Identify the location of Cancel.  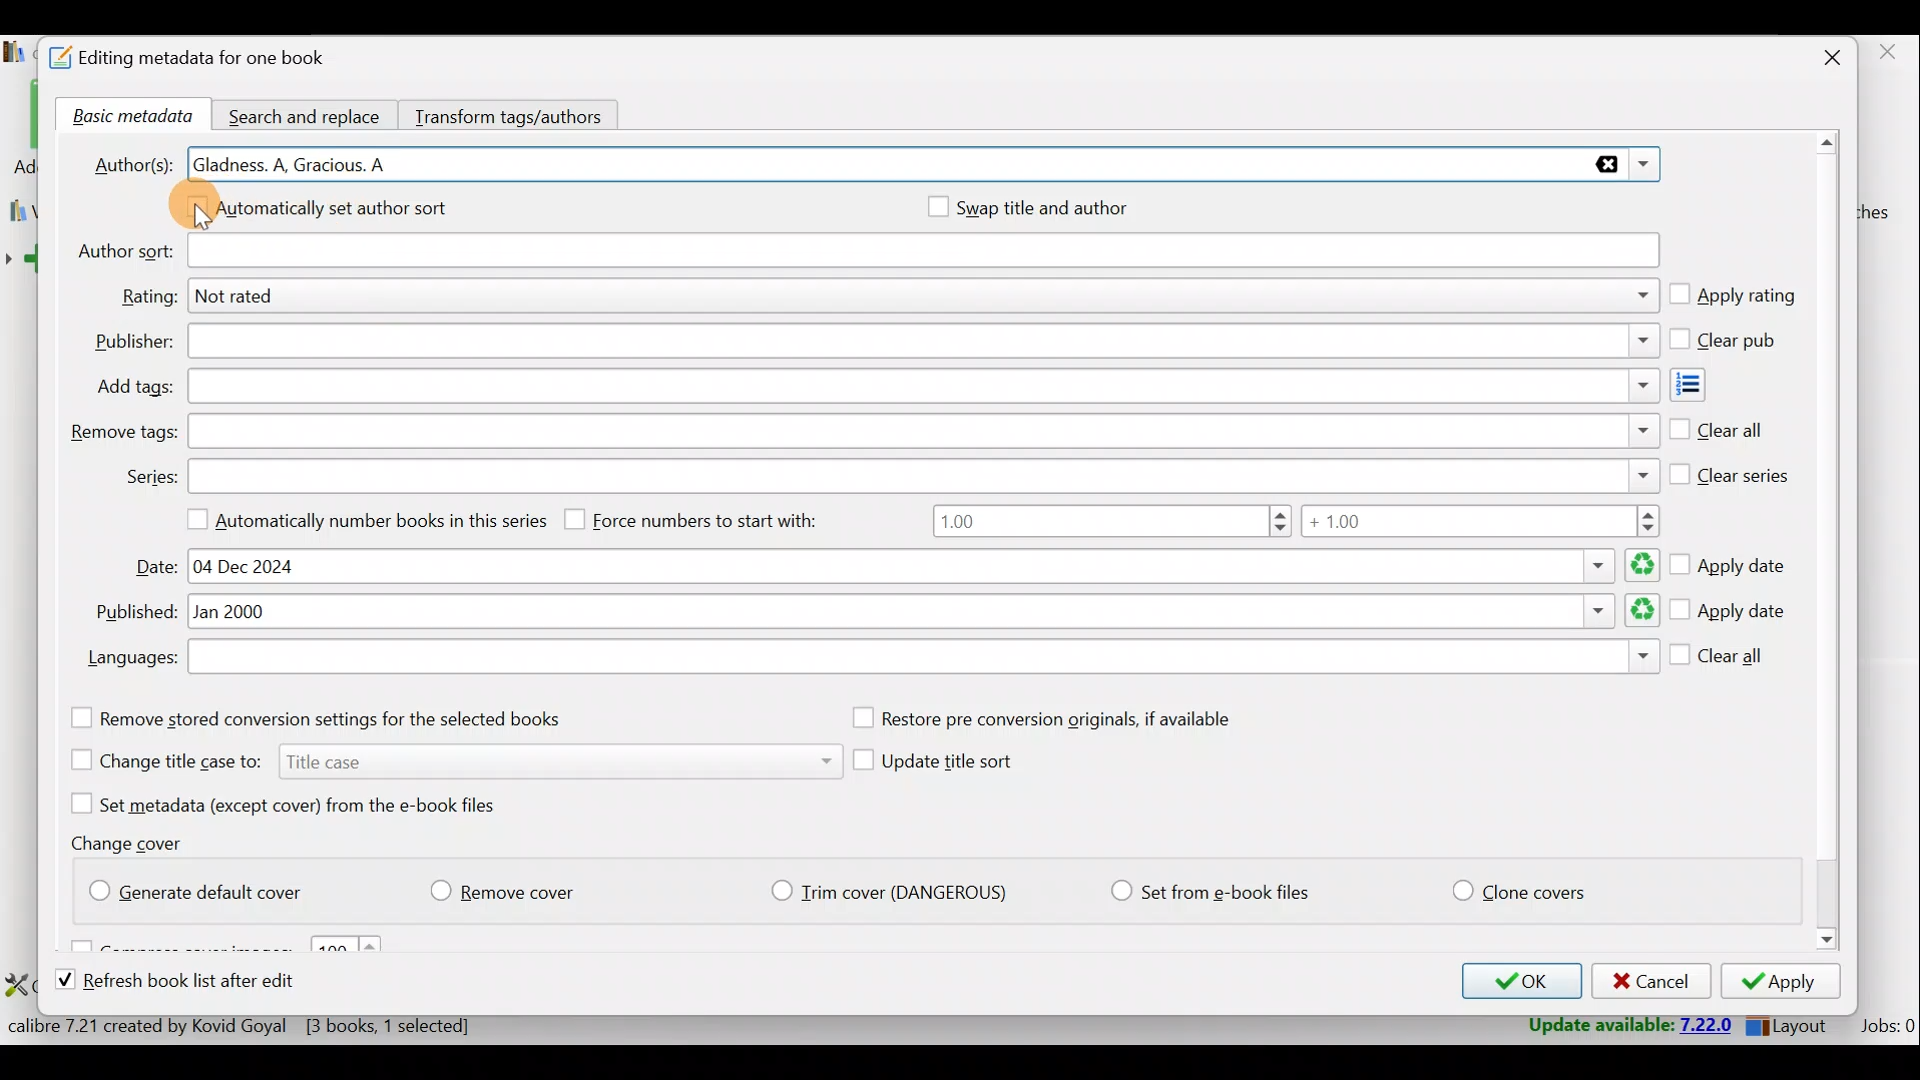
(1648, 982).